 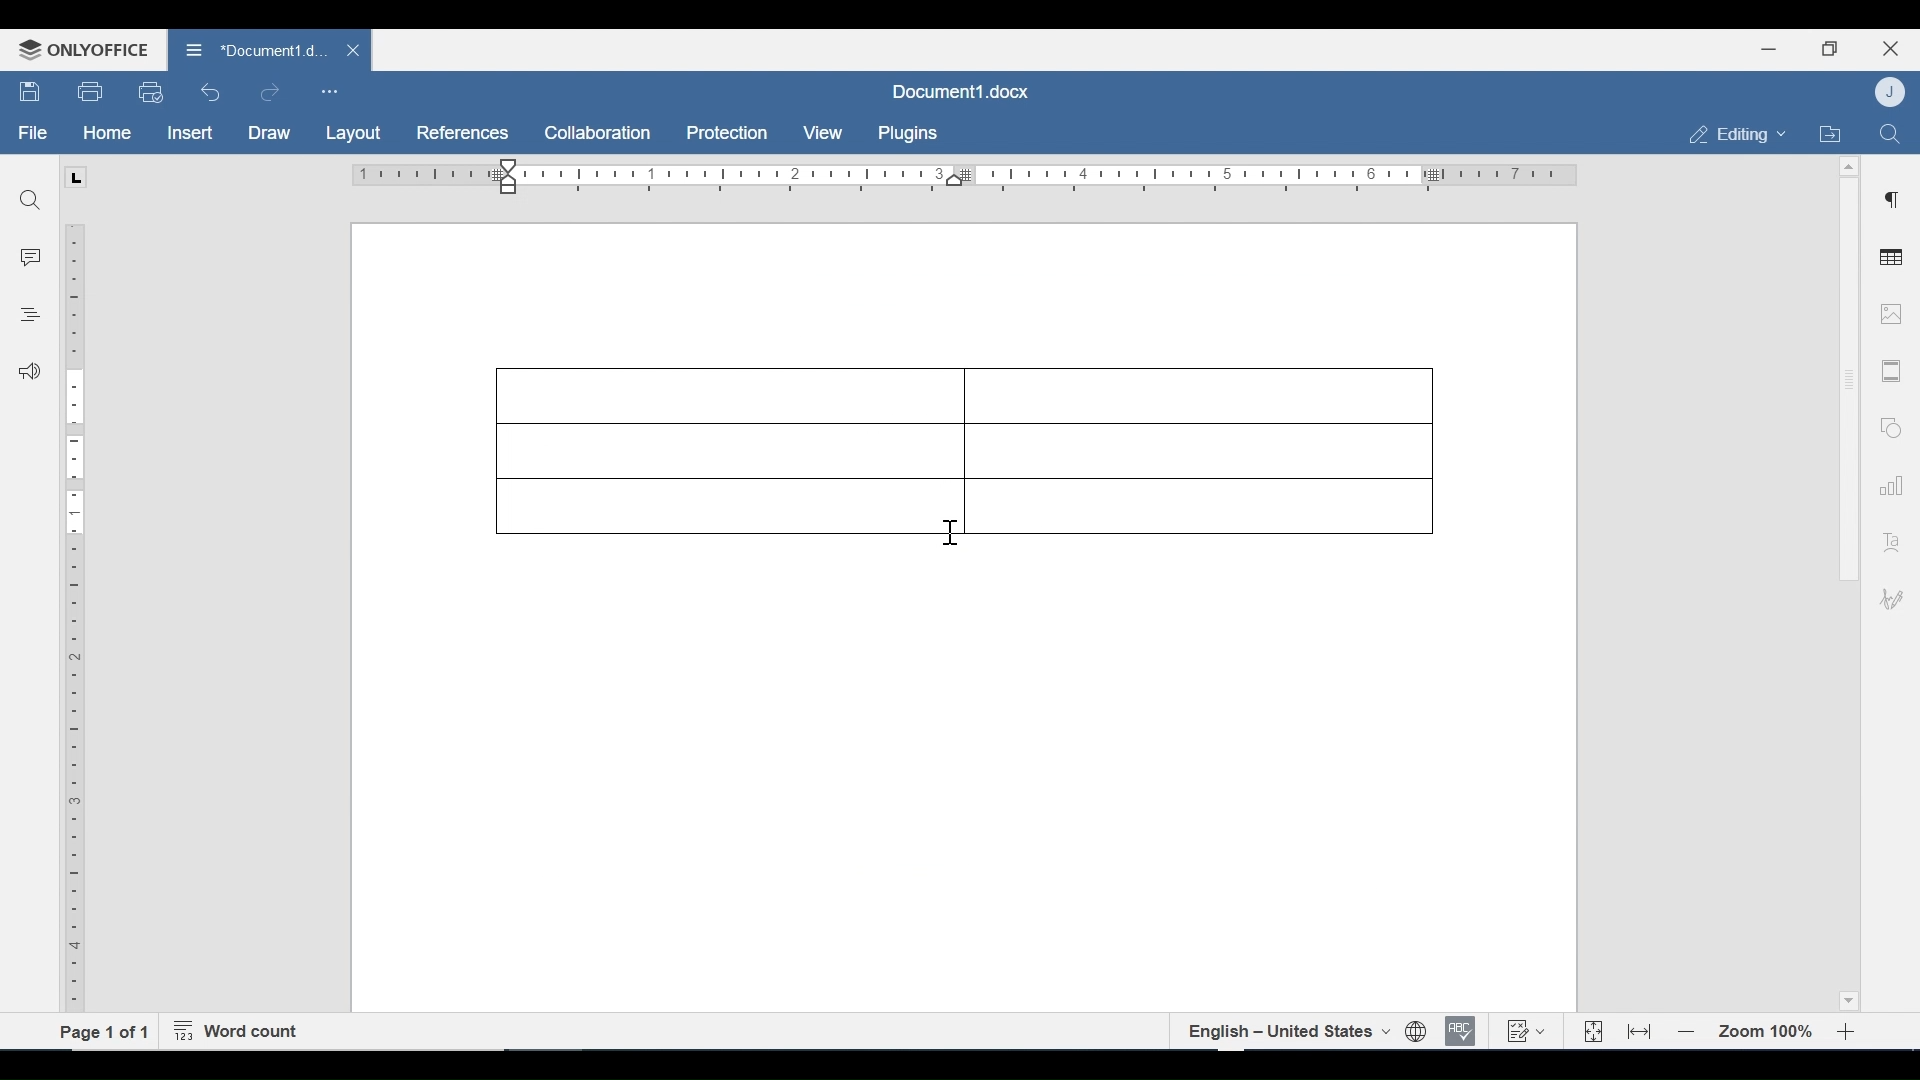 What do you see at coordinates (269, 93) in the screenshot?
I see `Redo` at bounding box center [269, 93].